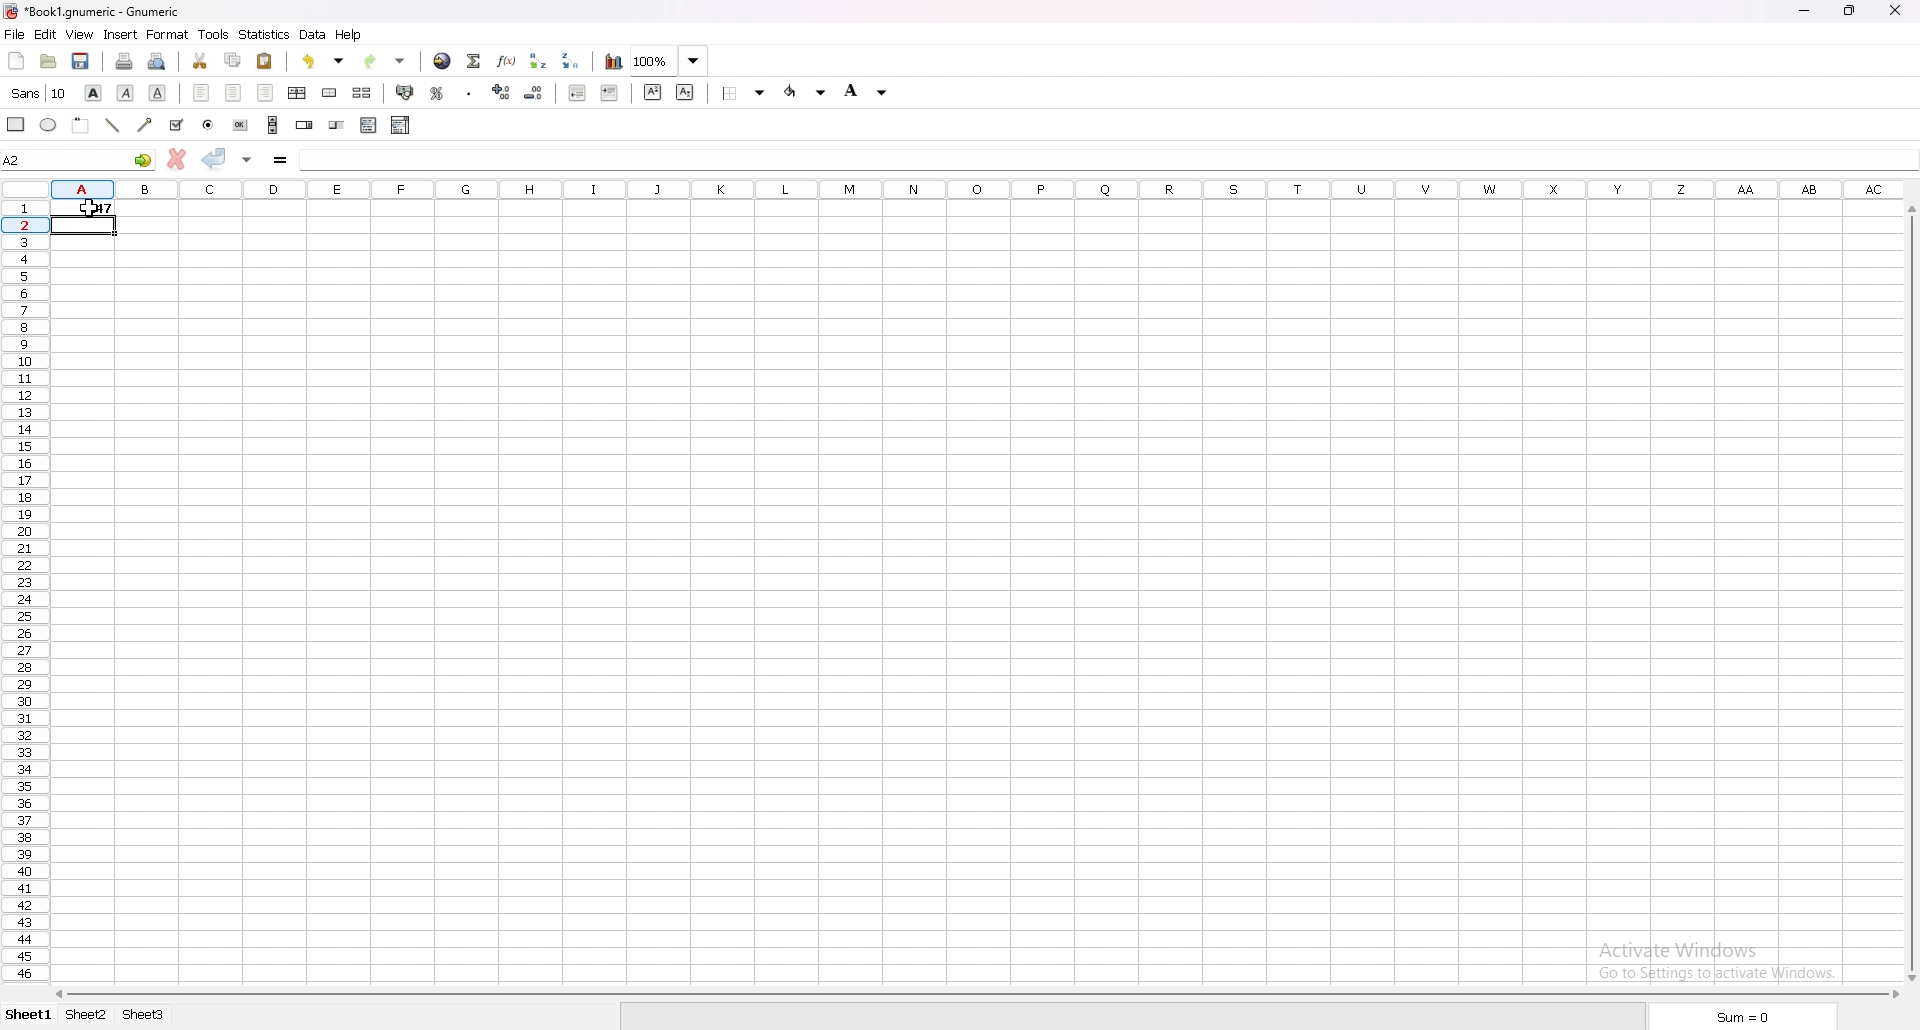 This screenshot has width=1920, height=1030. What do you see at coordinates (1108, 157) in the screenshot?
I see `cell input` at bounding box center [1108, 157].